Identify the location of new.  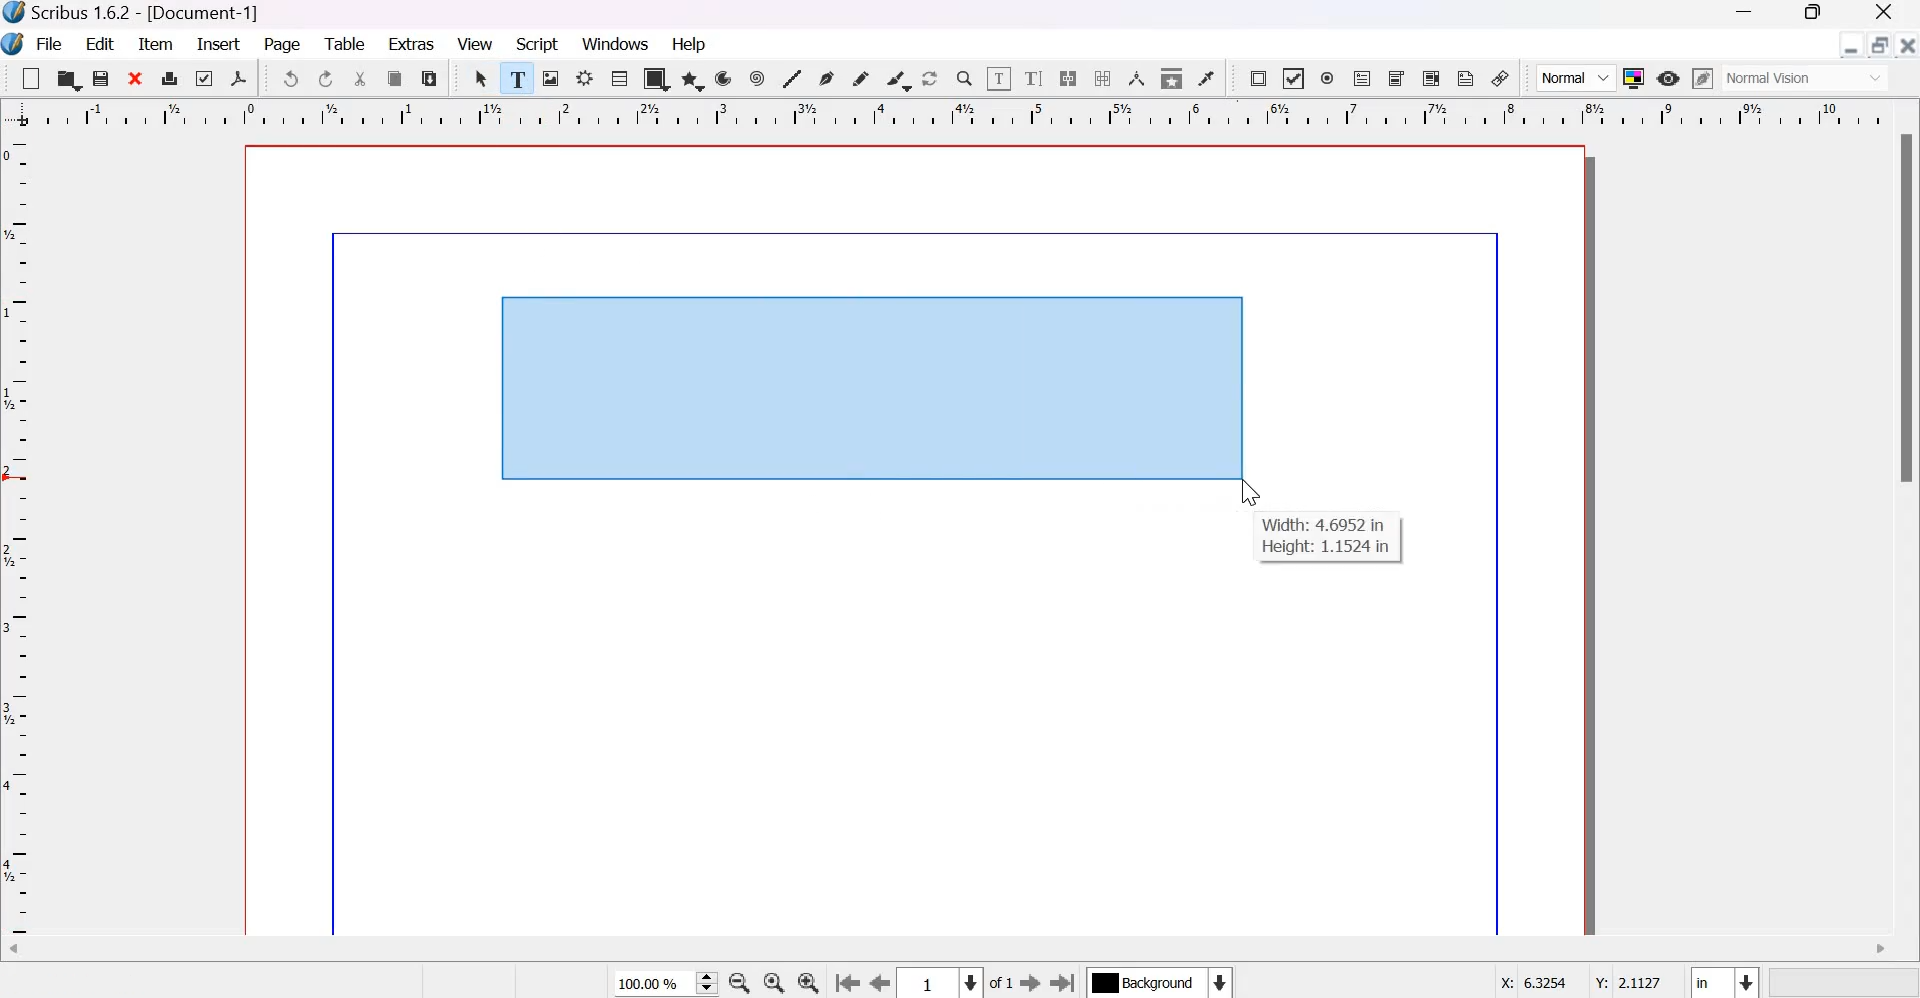
(31, 78).